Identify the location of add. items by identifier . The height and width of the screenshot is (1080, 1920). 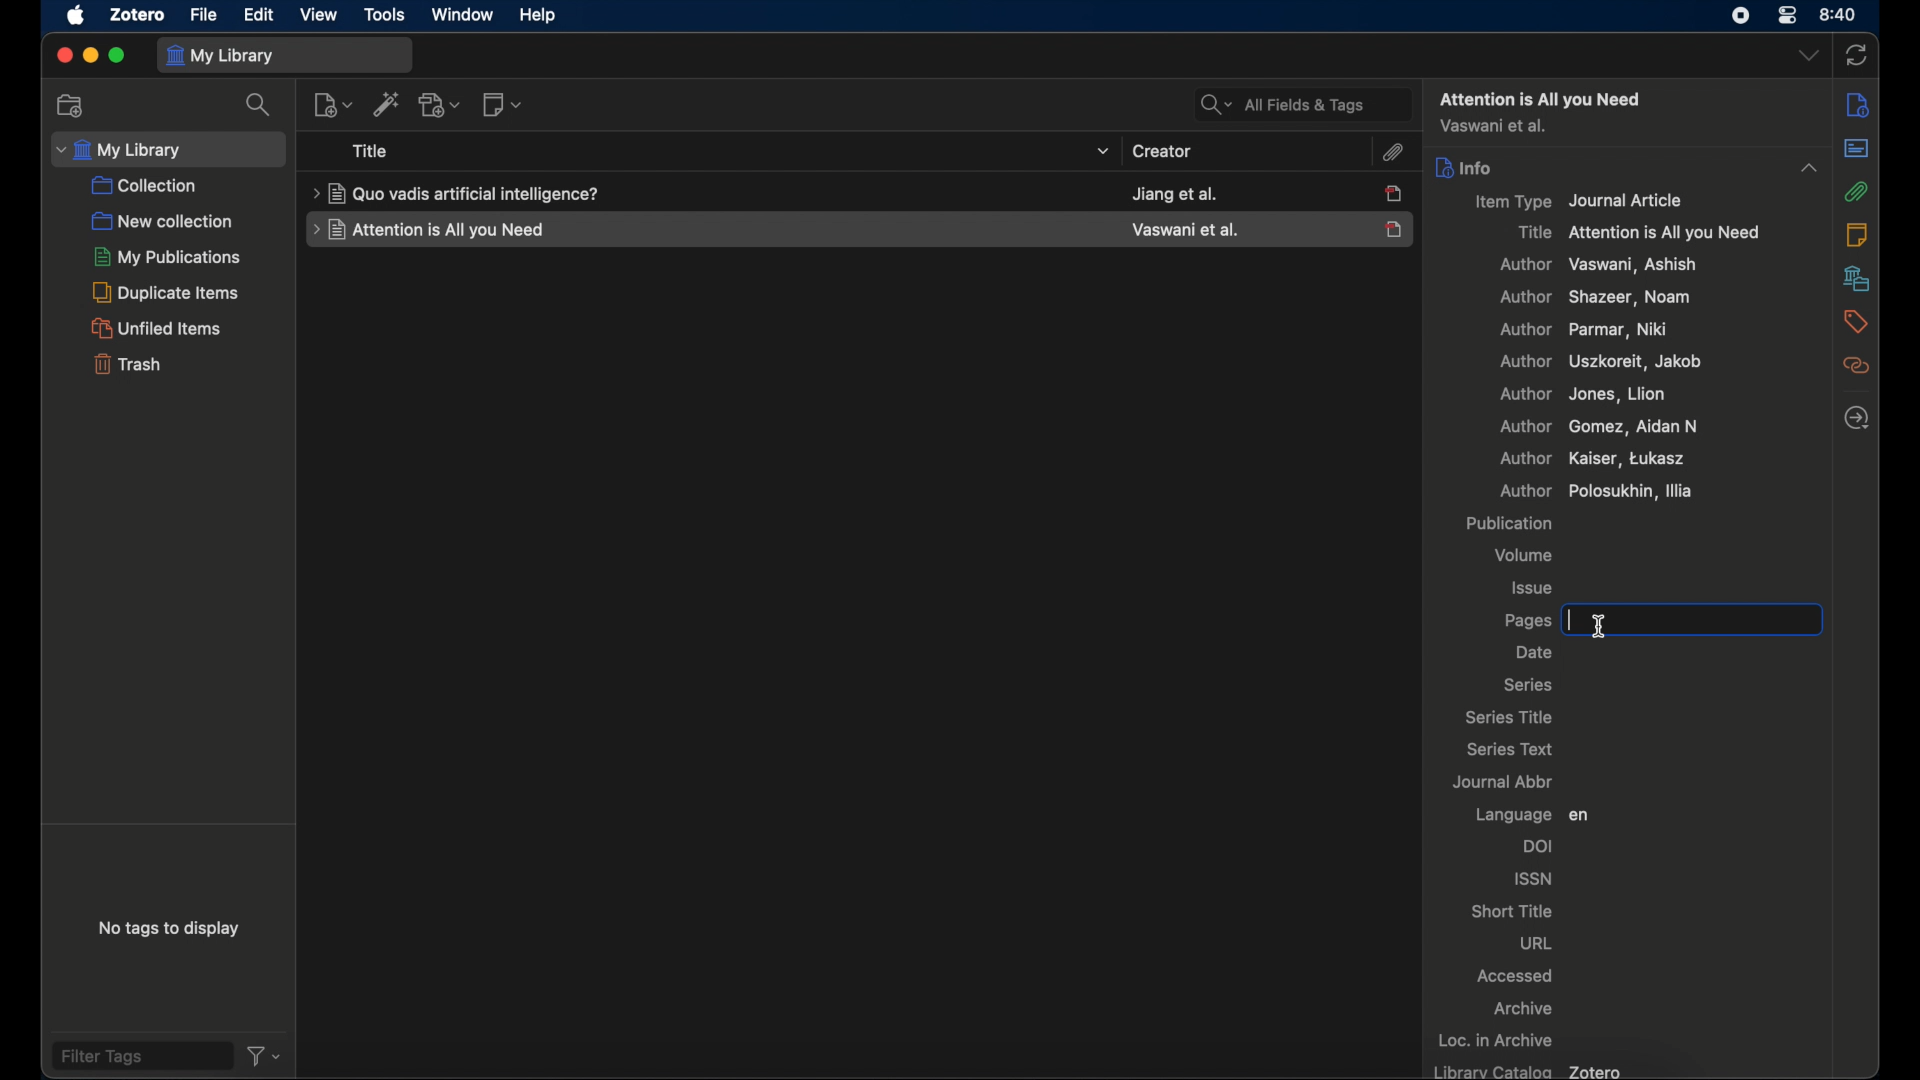
(386, 105).